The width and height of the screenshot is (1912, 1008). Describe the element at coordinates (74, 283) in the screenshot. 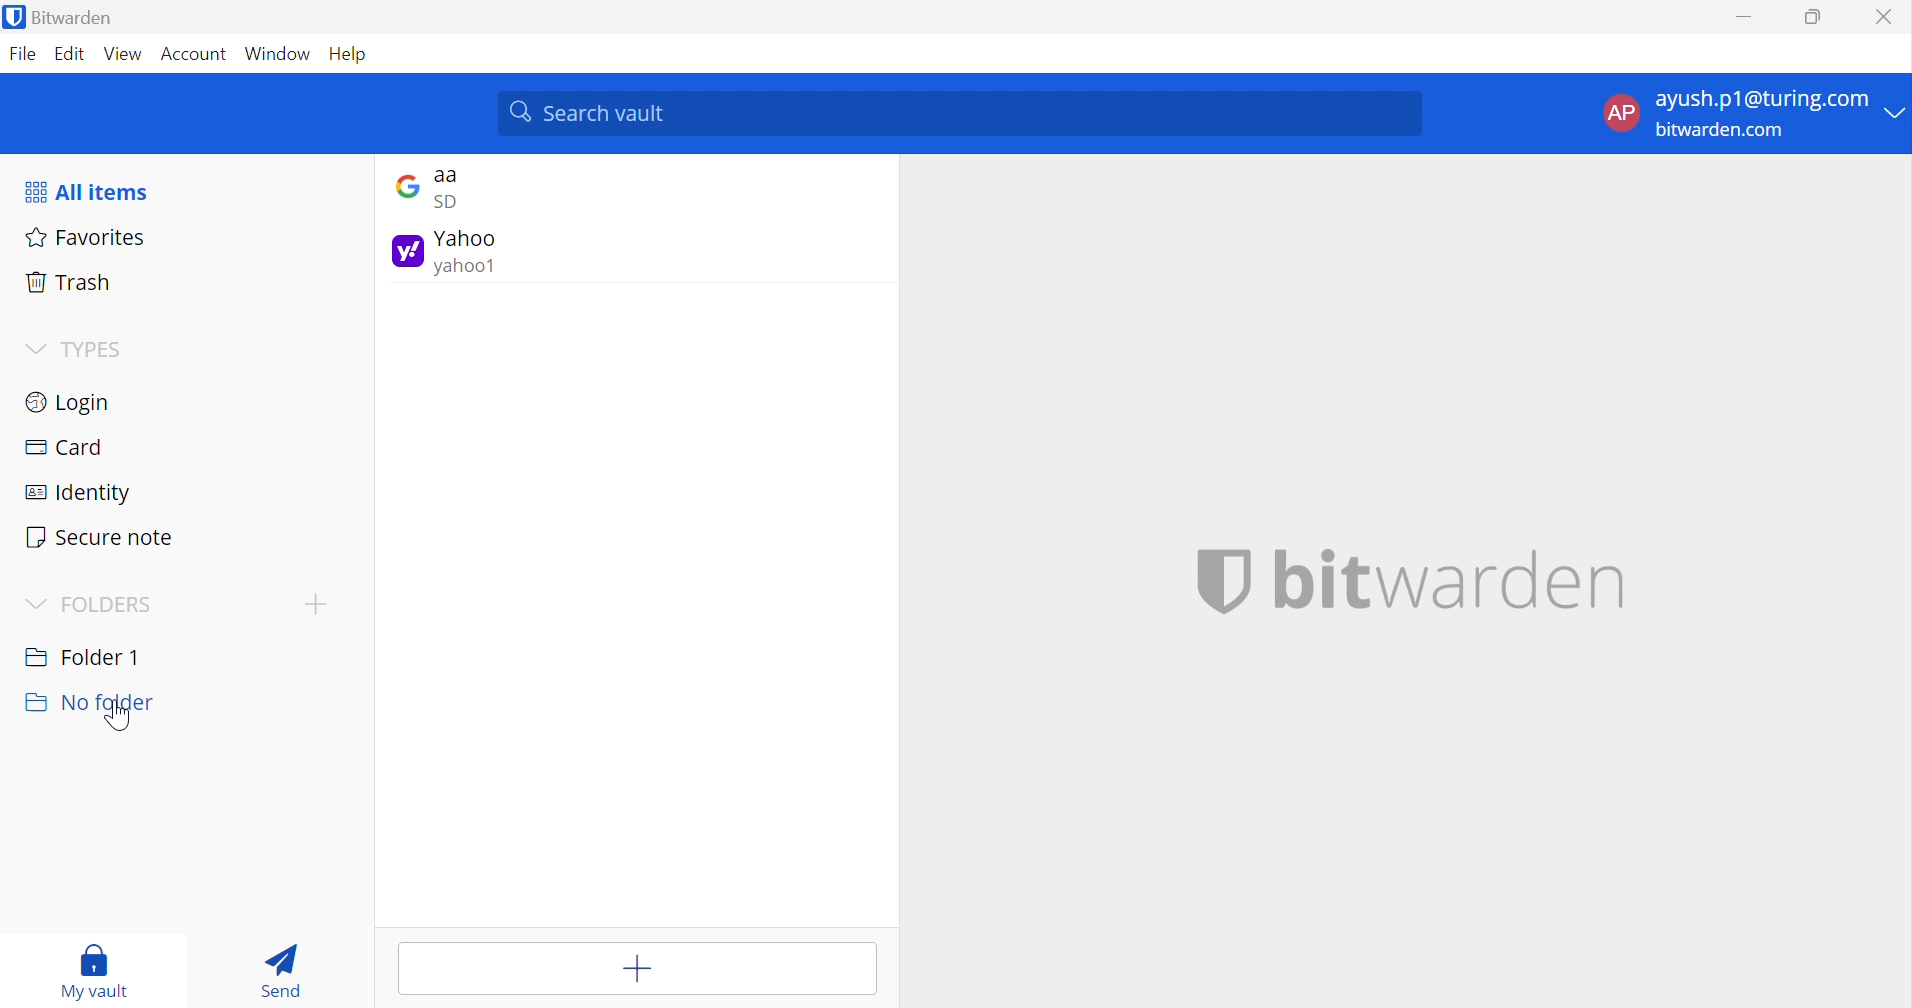

I see `Trash` at that location.